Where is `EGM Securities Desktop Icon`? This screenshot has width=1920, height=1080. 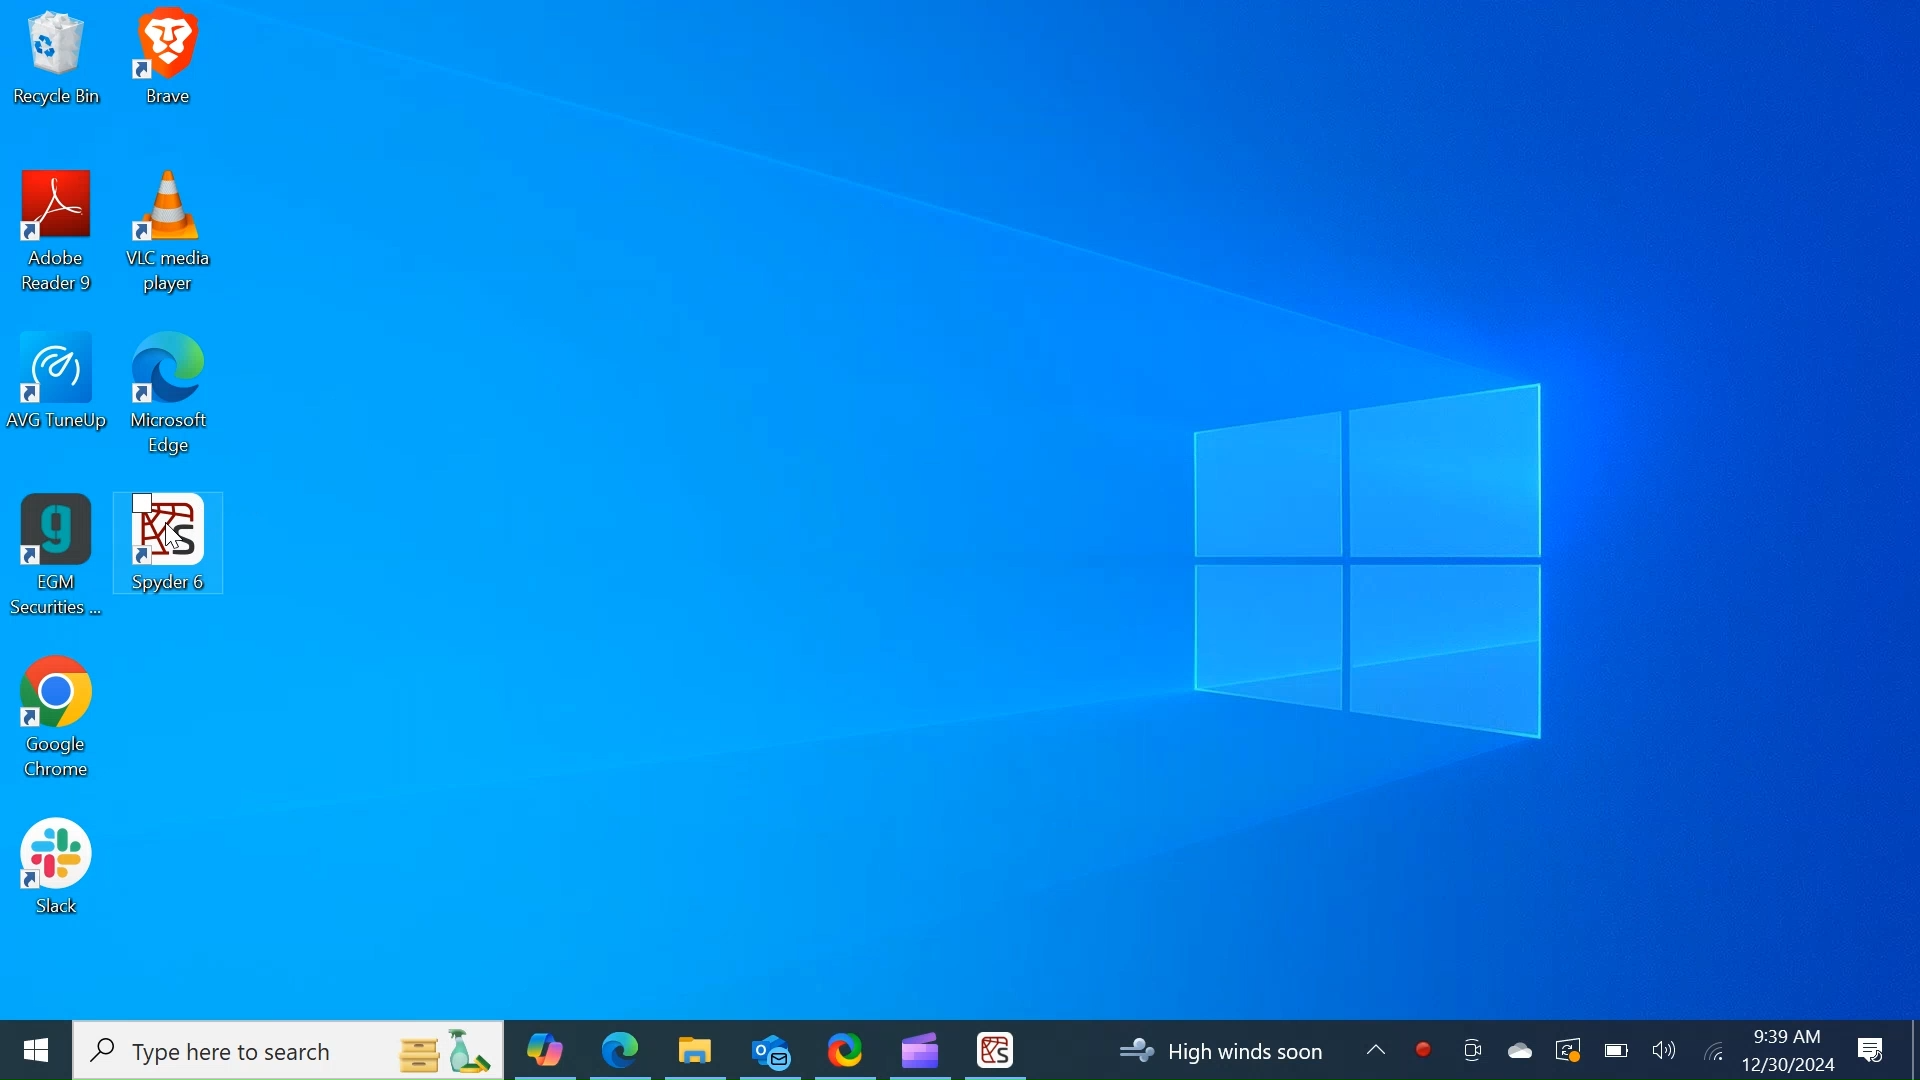 EGM Securities Desktop Icon is located at coordinates (56, 557).